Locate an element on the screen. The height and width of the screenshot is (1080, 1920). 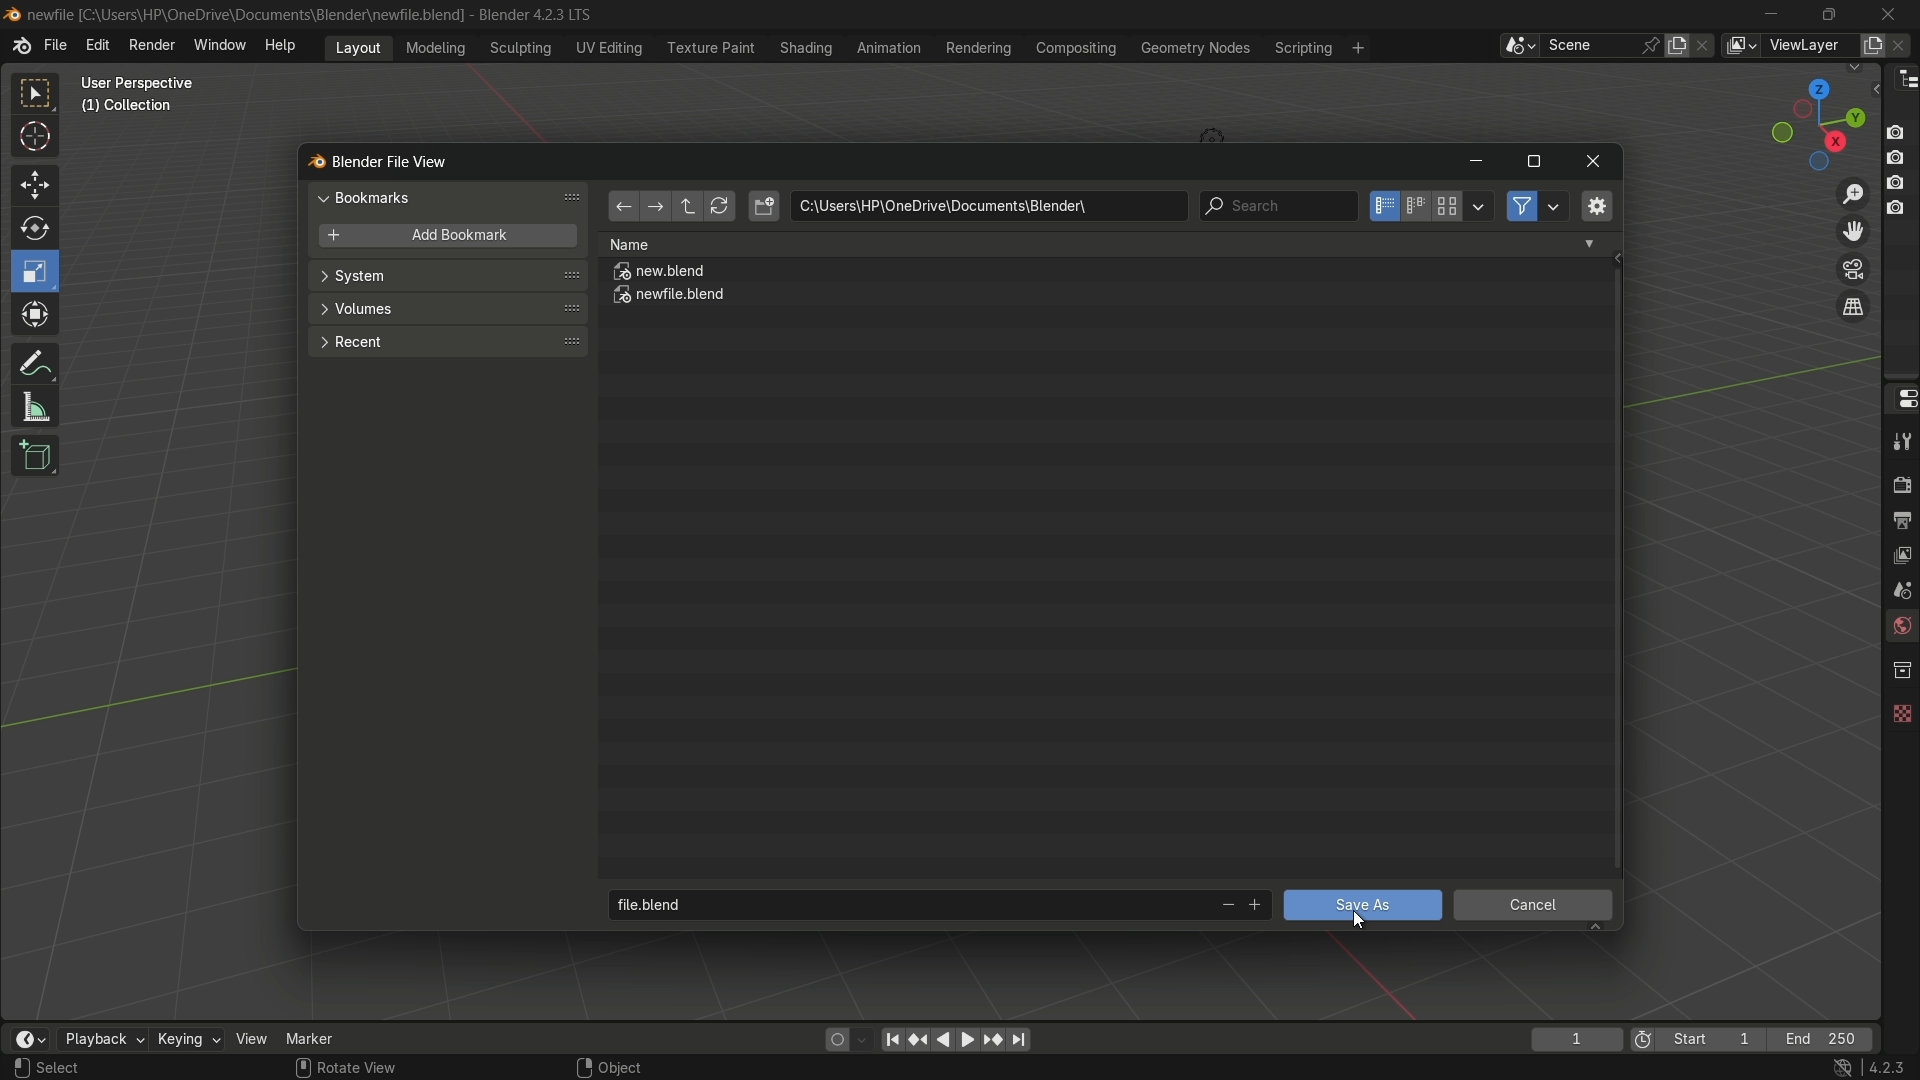
horizontal list is located at coordinates (1415, 206).